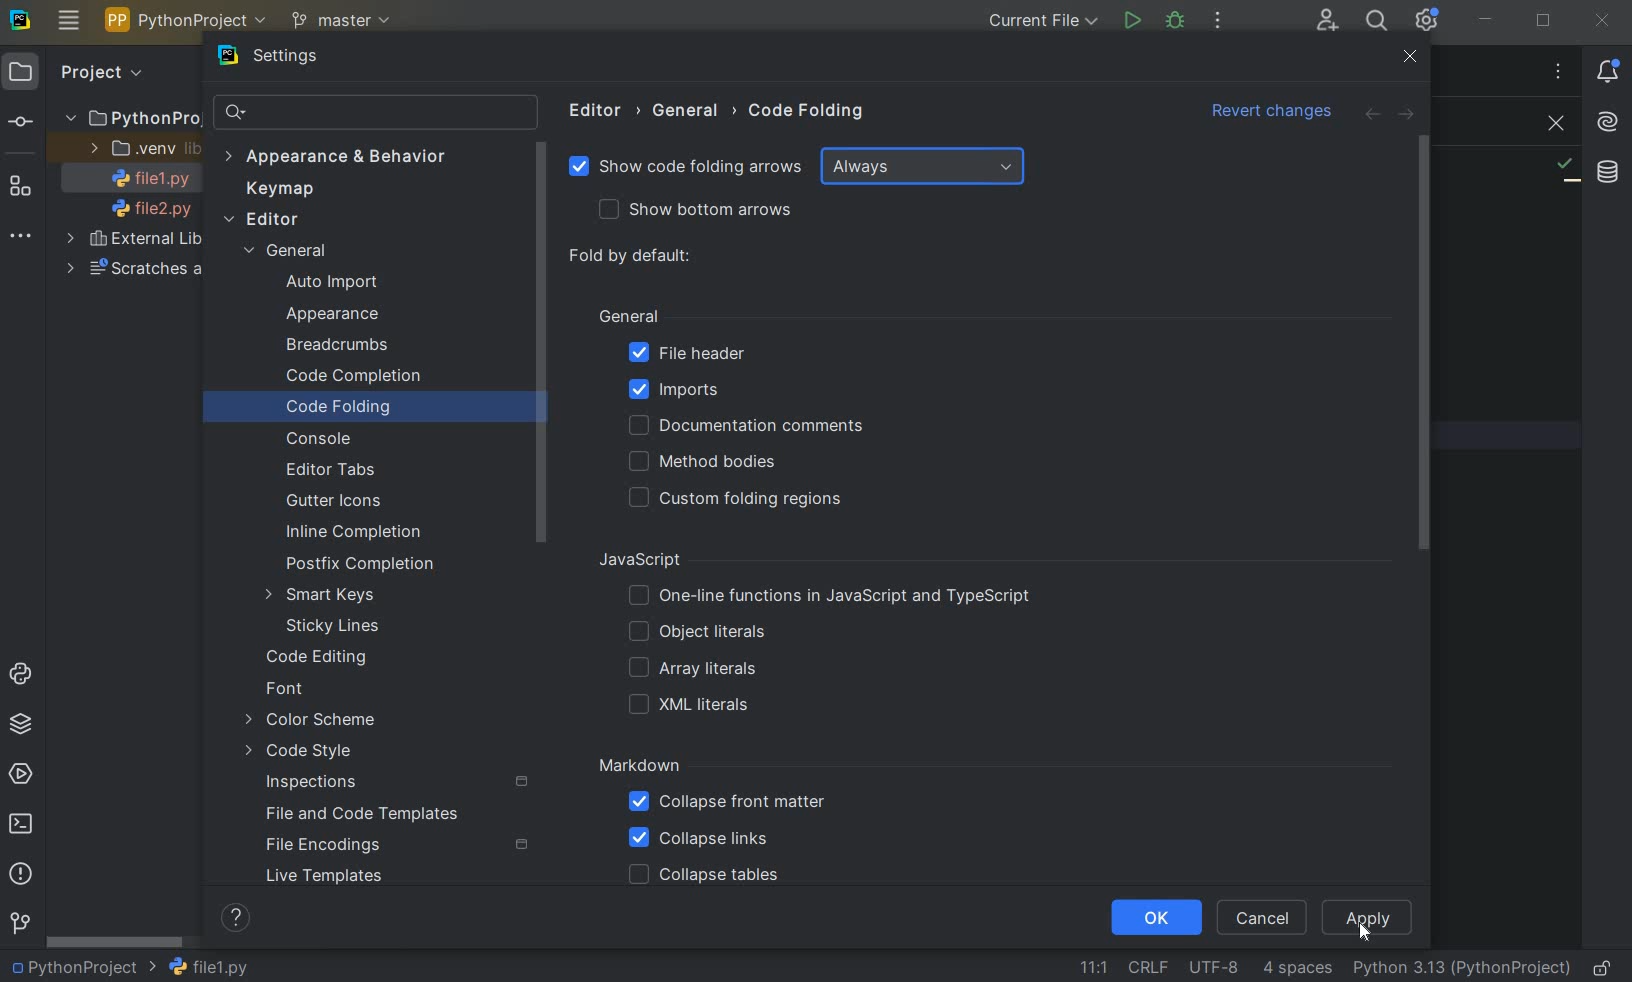 The height and width of the screenshot is (982, 1632). What do you see at coordinates (692, 670) in the screenshot?
I see `ARRAY LITERALS` at bounding box center [692, 670].